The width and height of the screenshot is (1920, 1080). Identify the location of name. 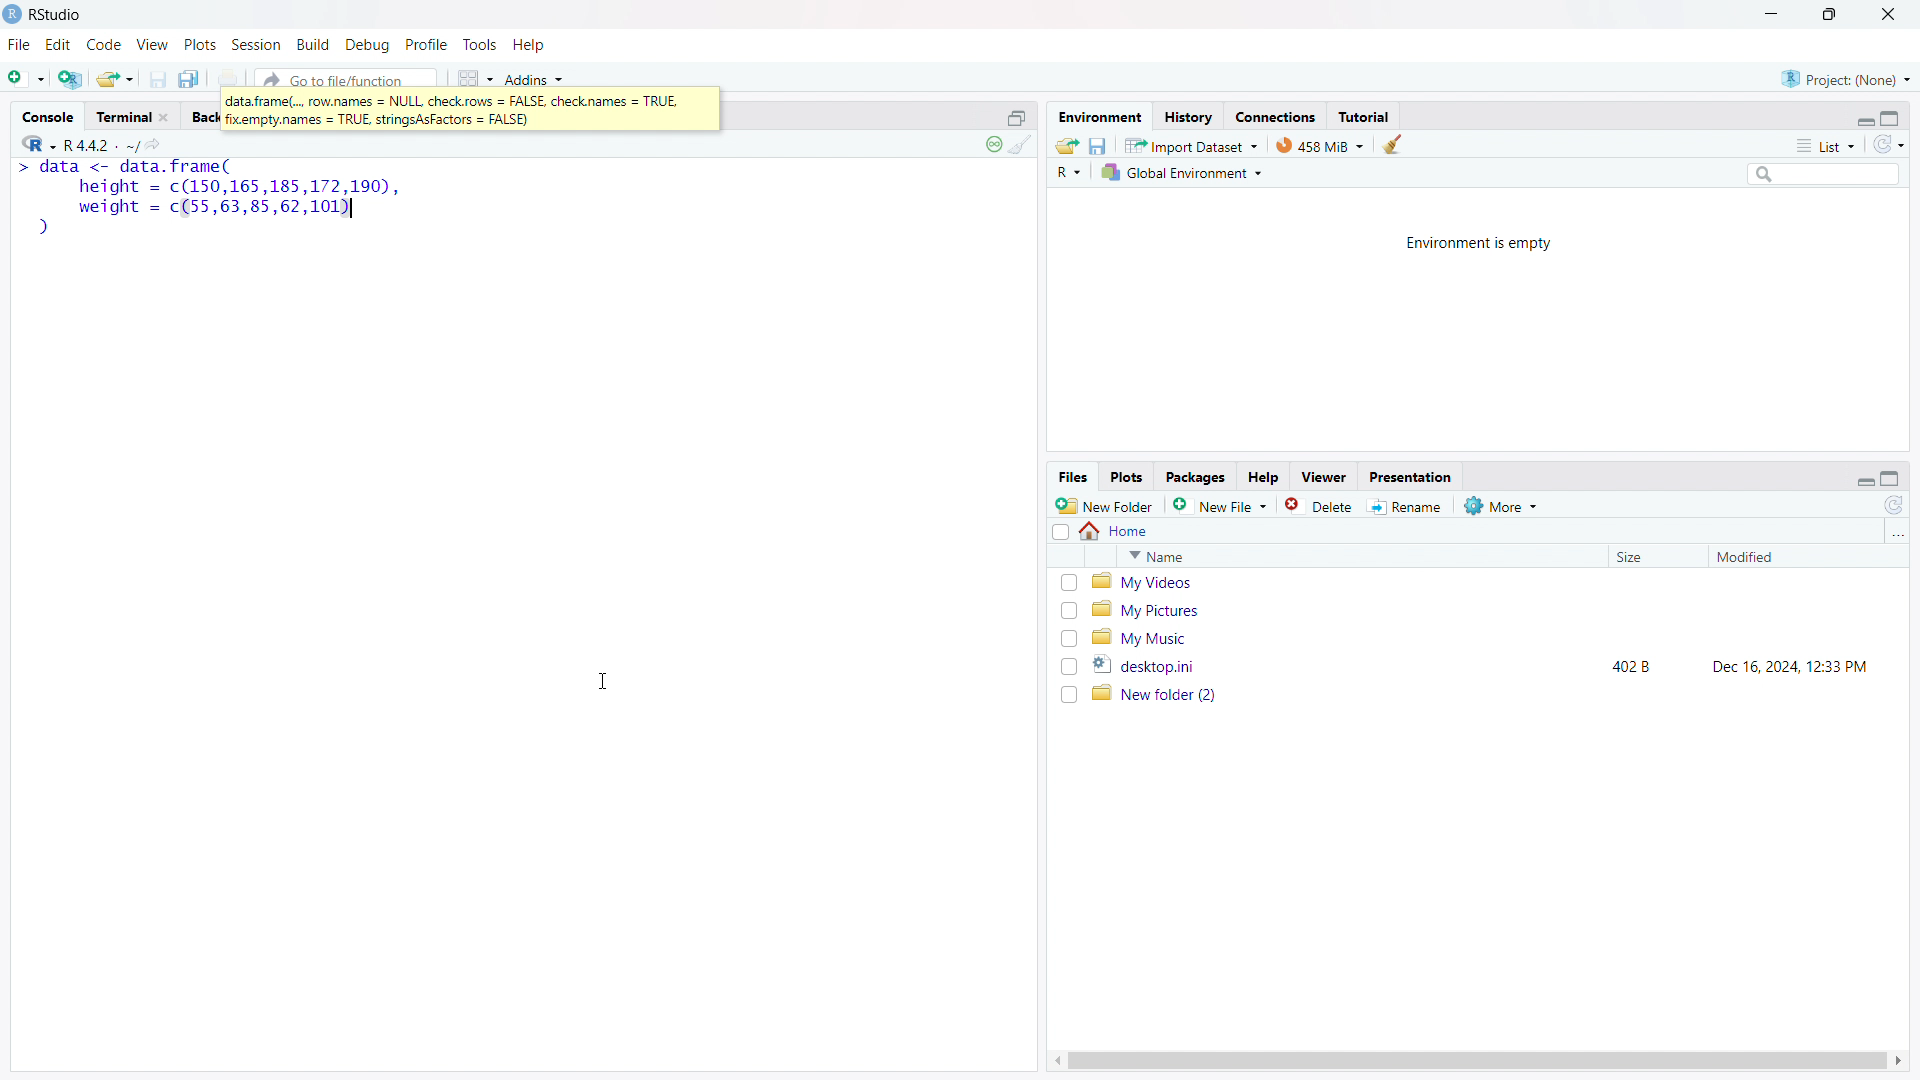
(1358, 556).